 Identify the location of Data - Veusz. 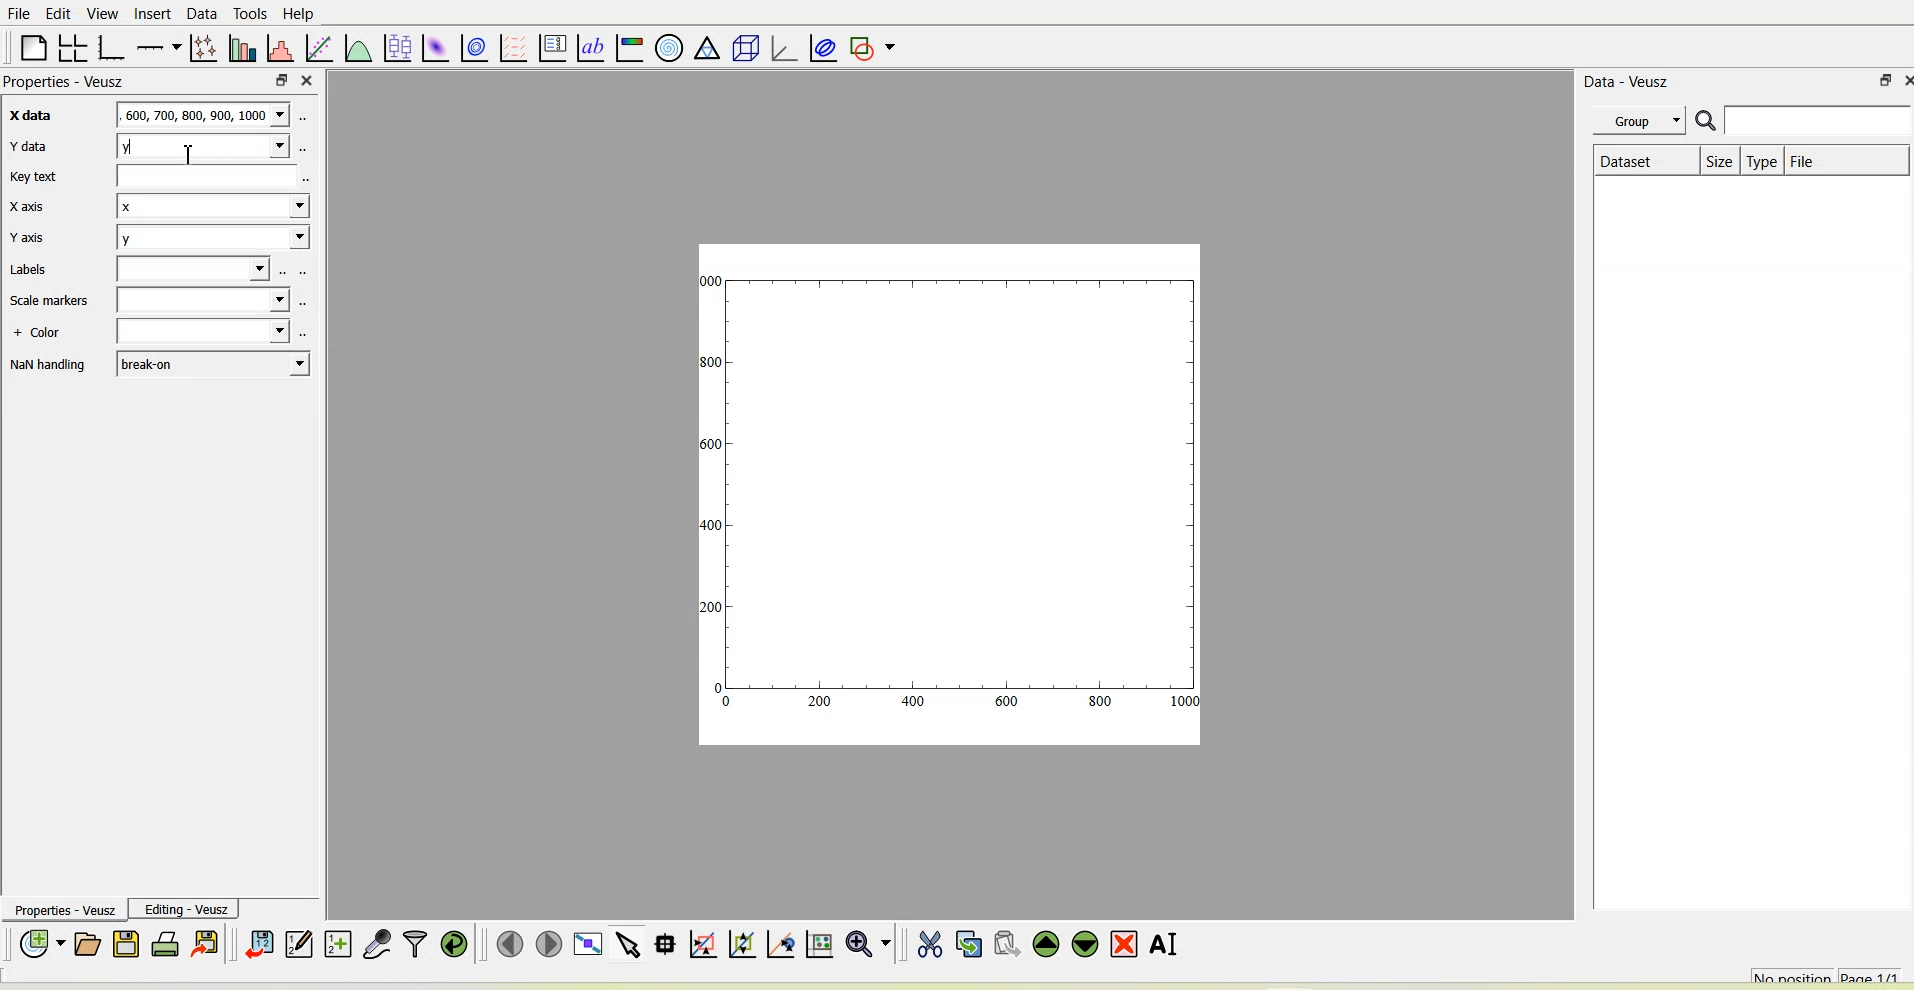
(1628, 80).